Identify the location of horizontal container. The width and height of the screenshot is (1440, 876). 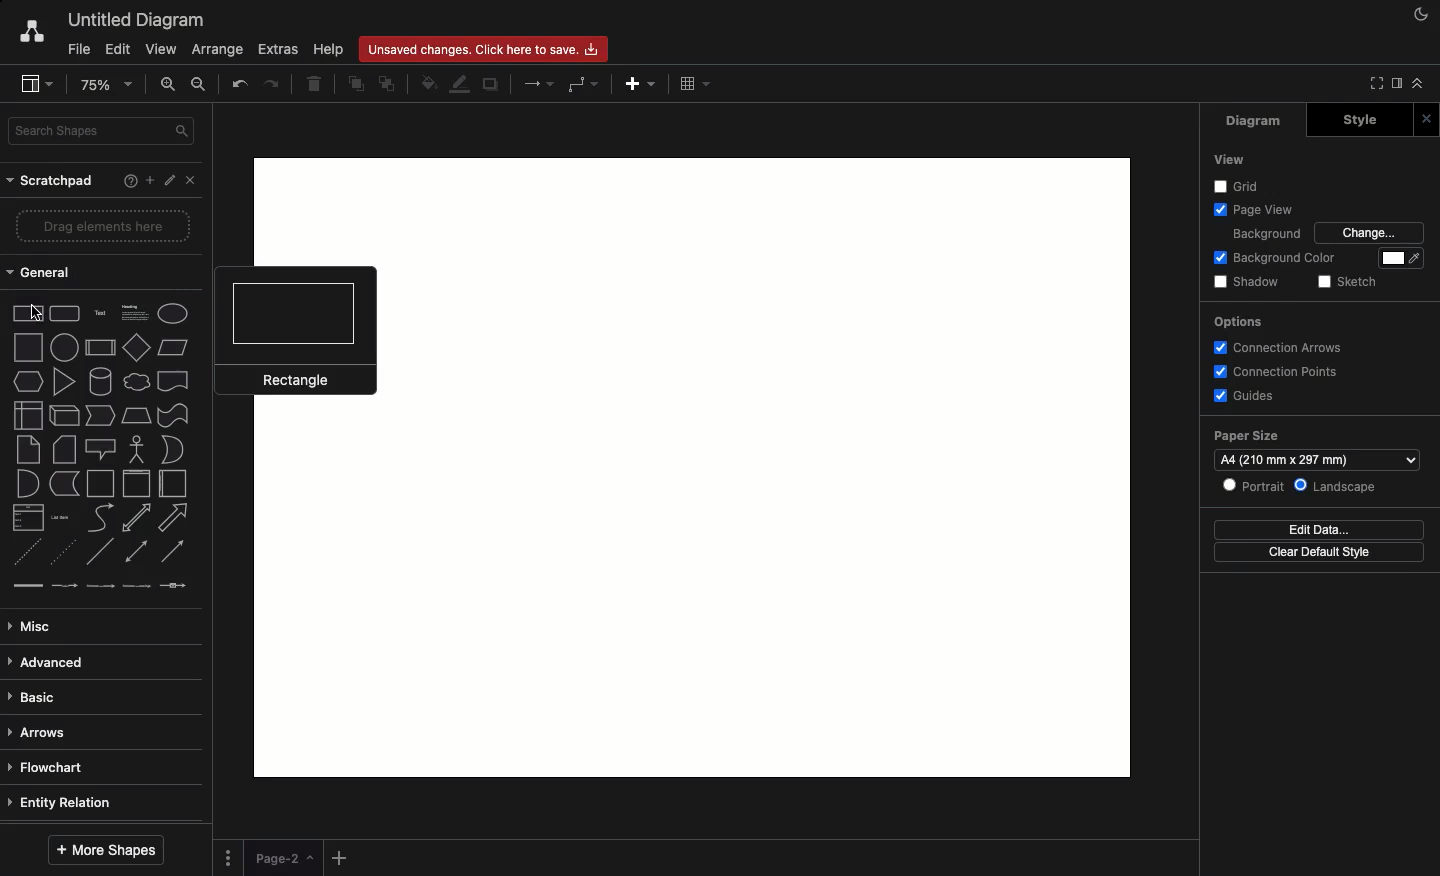
(177, 484).